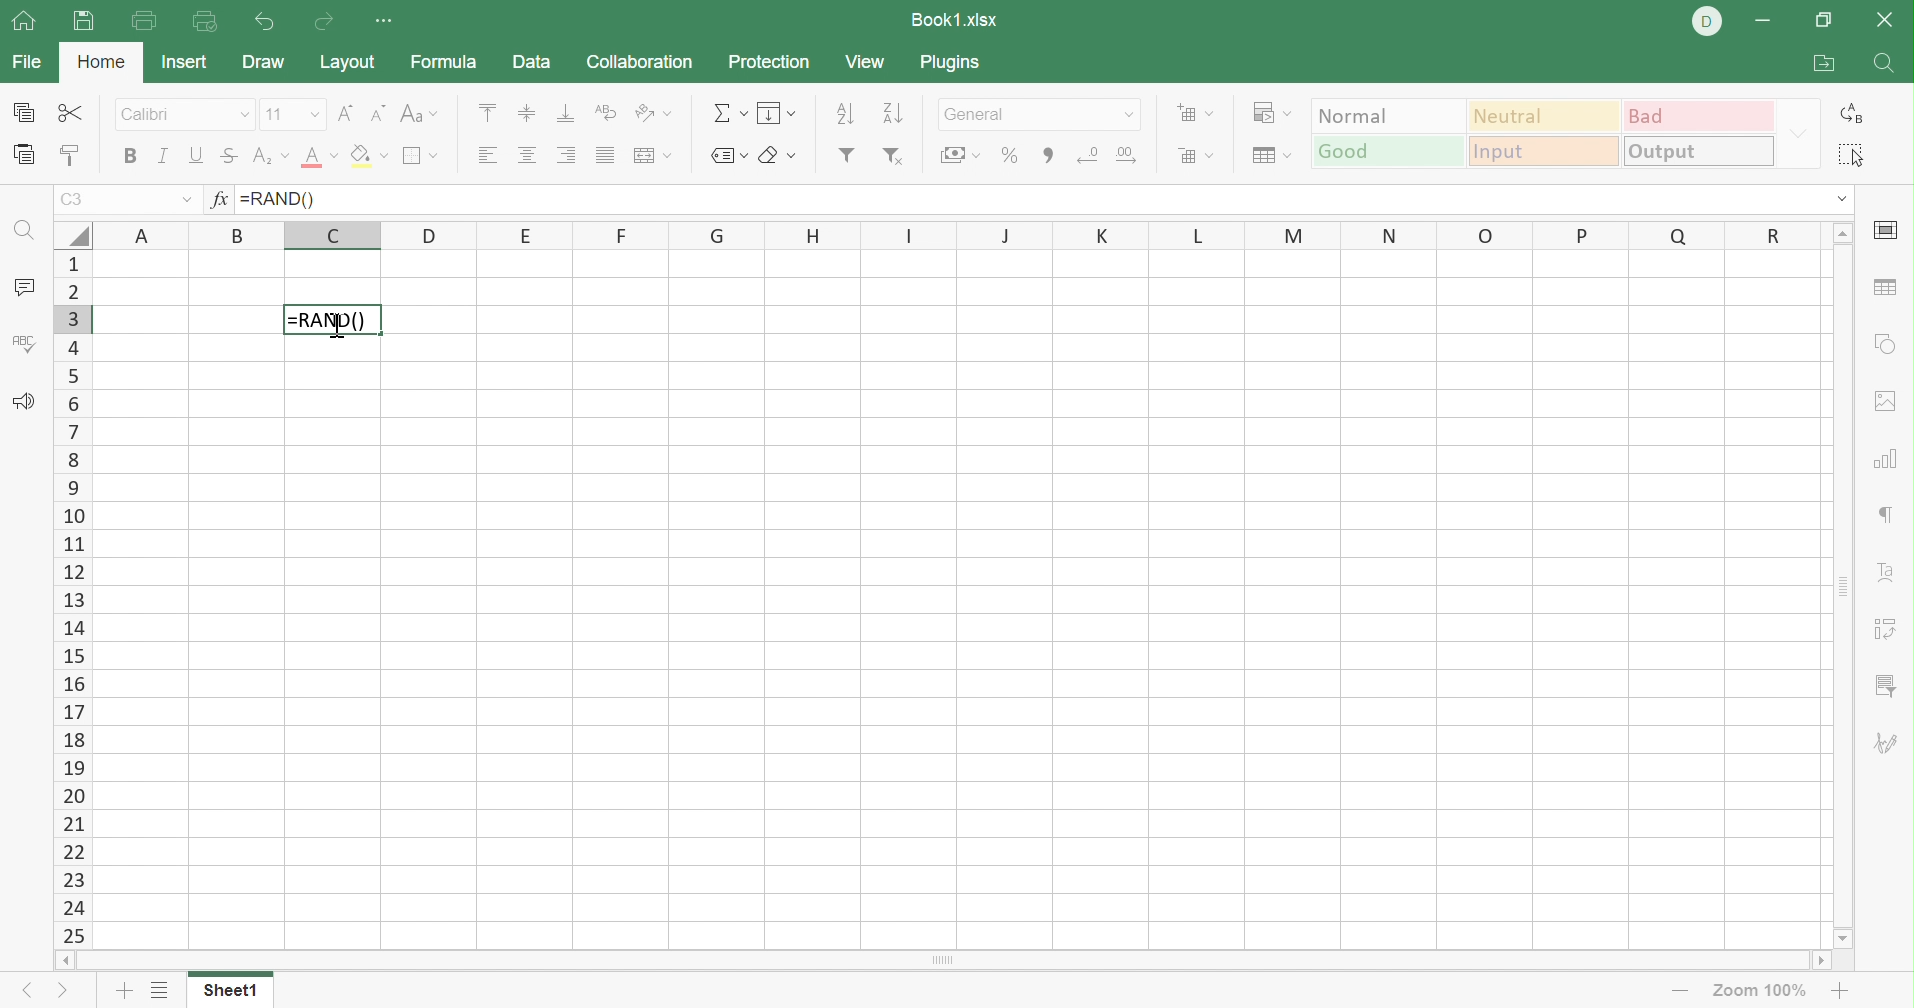  What do you see at coordinates (1389, 153) in the screenshot?
I see `Good` at bounding box center [1389, 153].